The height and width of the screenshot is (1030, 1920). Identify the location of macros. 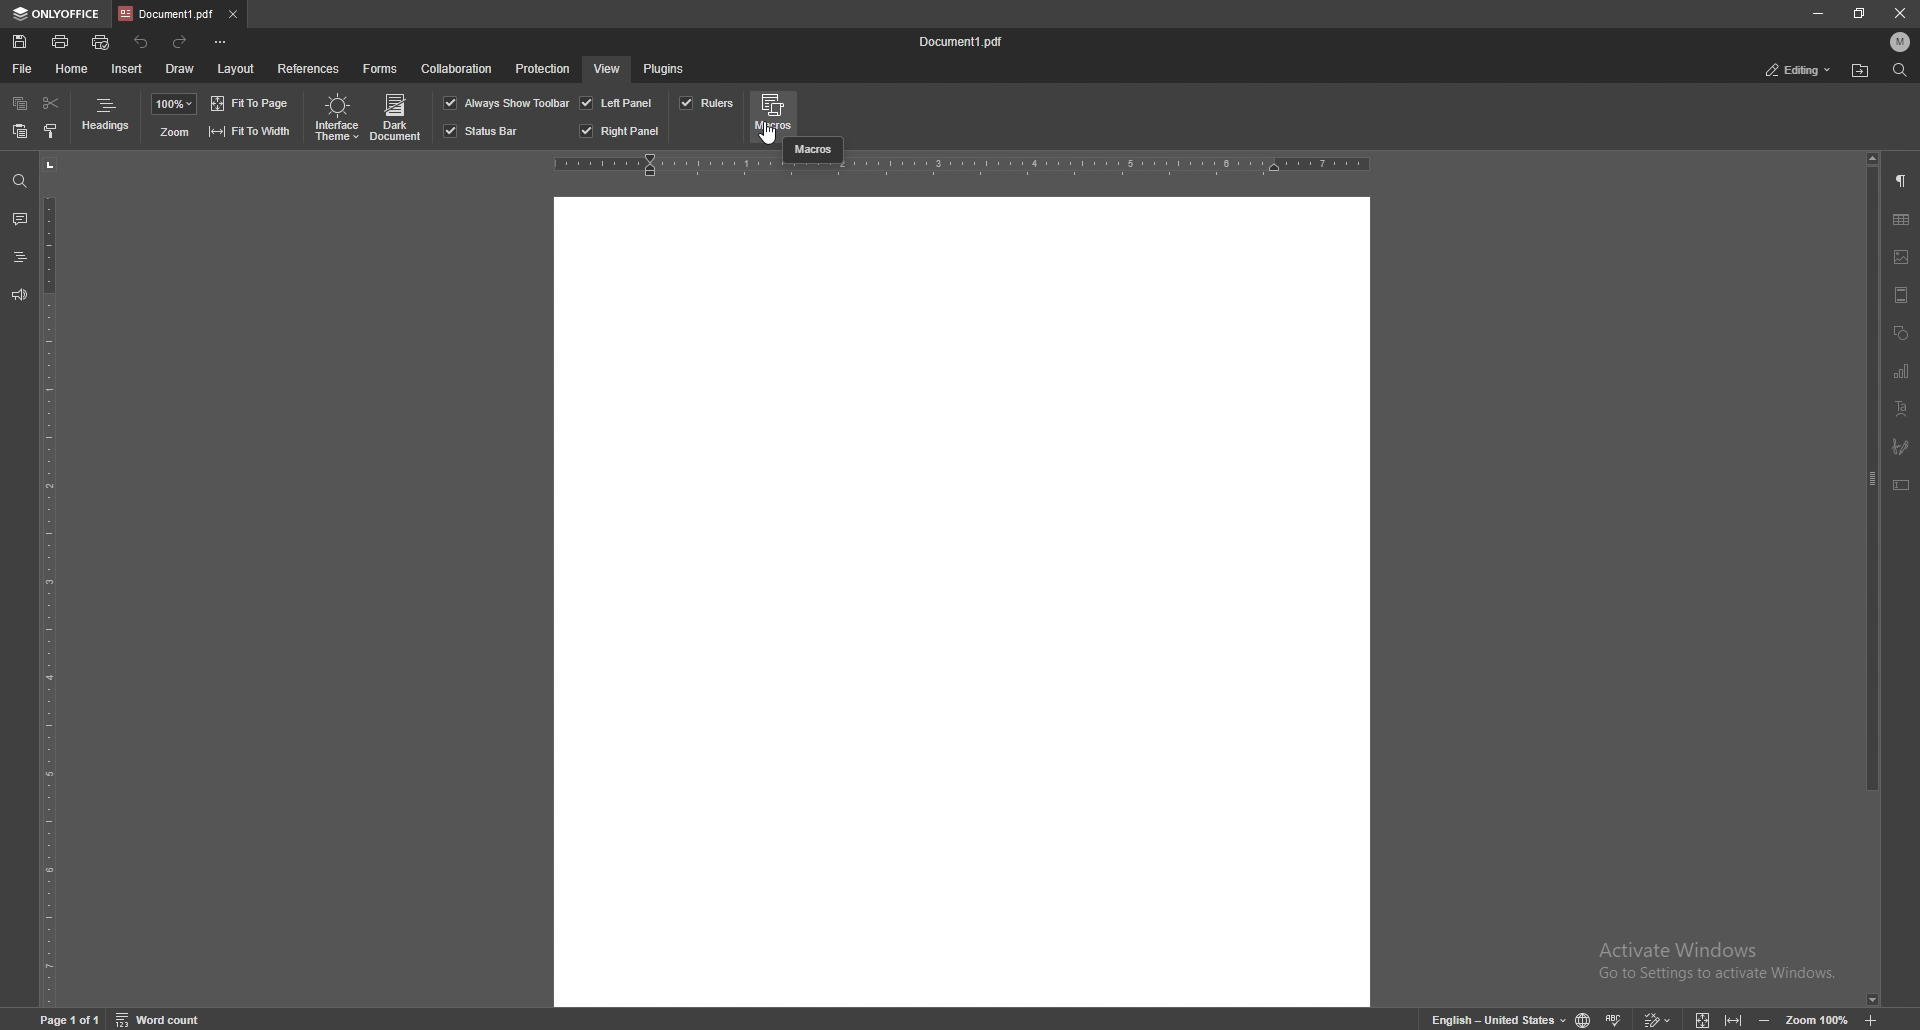
(773, 116).